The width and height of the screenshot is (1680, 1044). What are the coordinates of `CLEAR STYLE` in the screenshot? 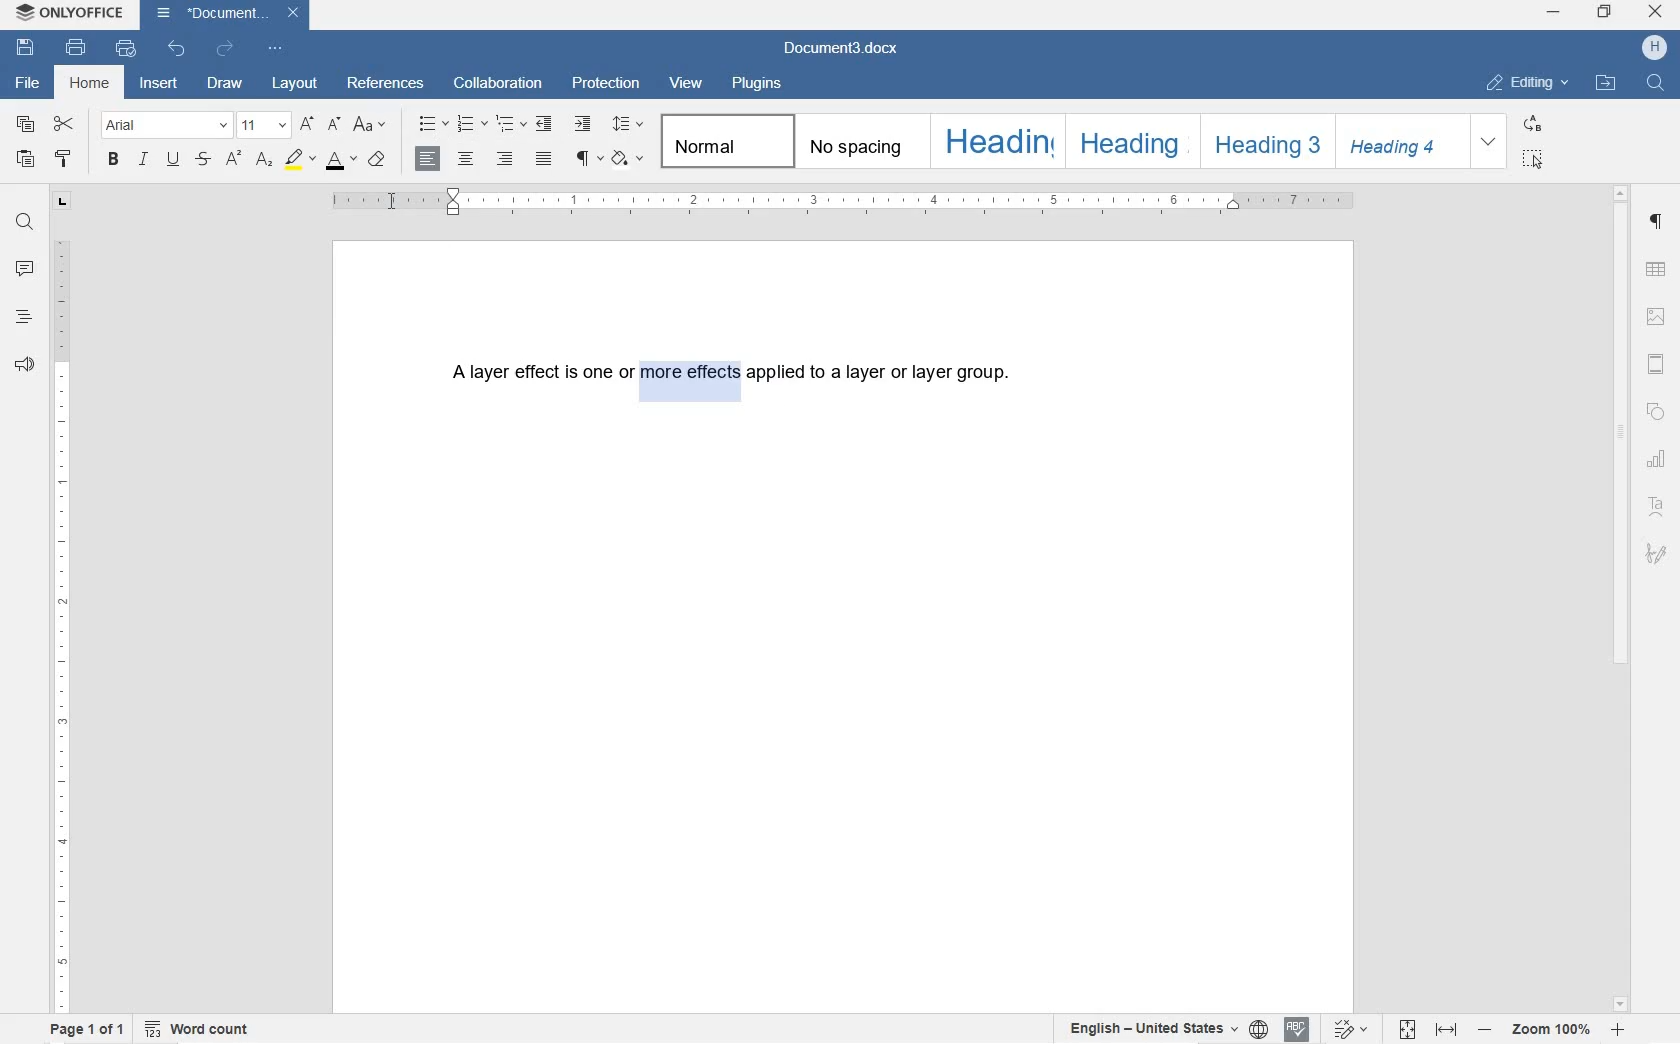 It's located at (379, 160).